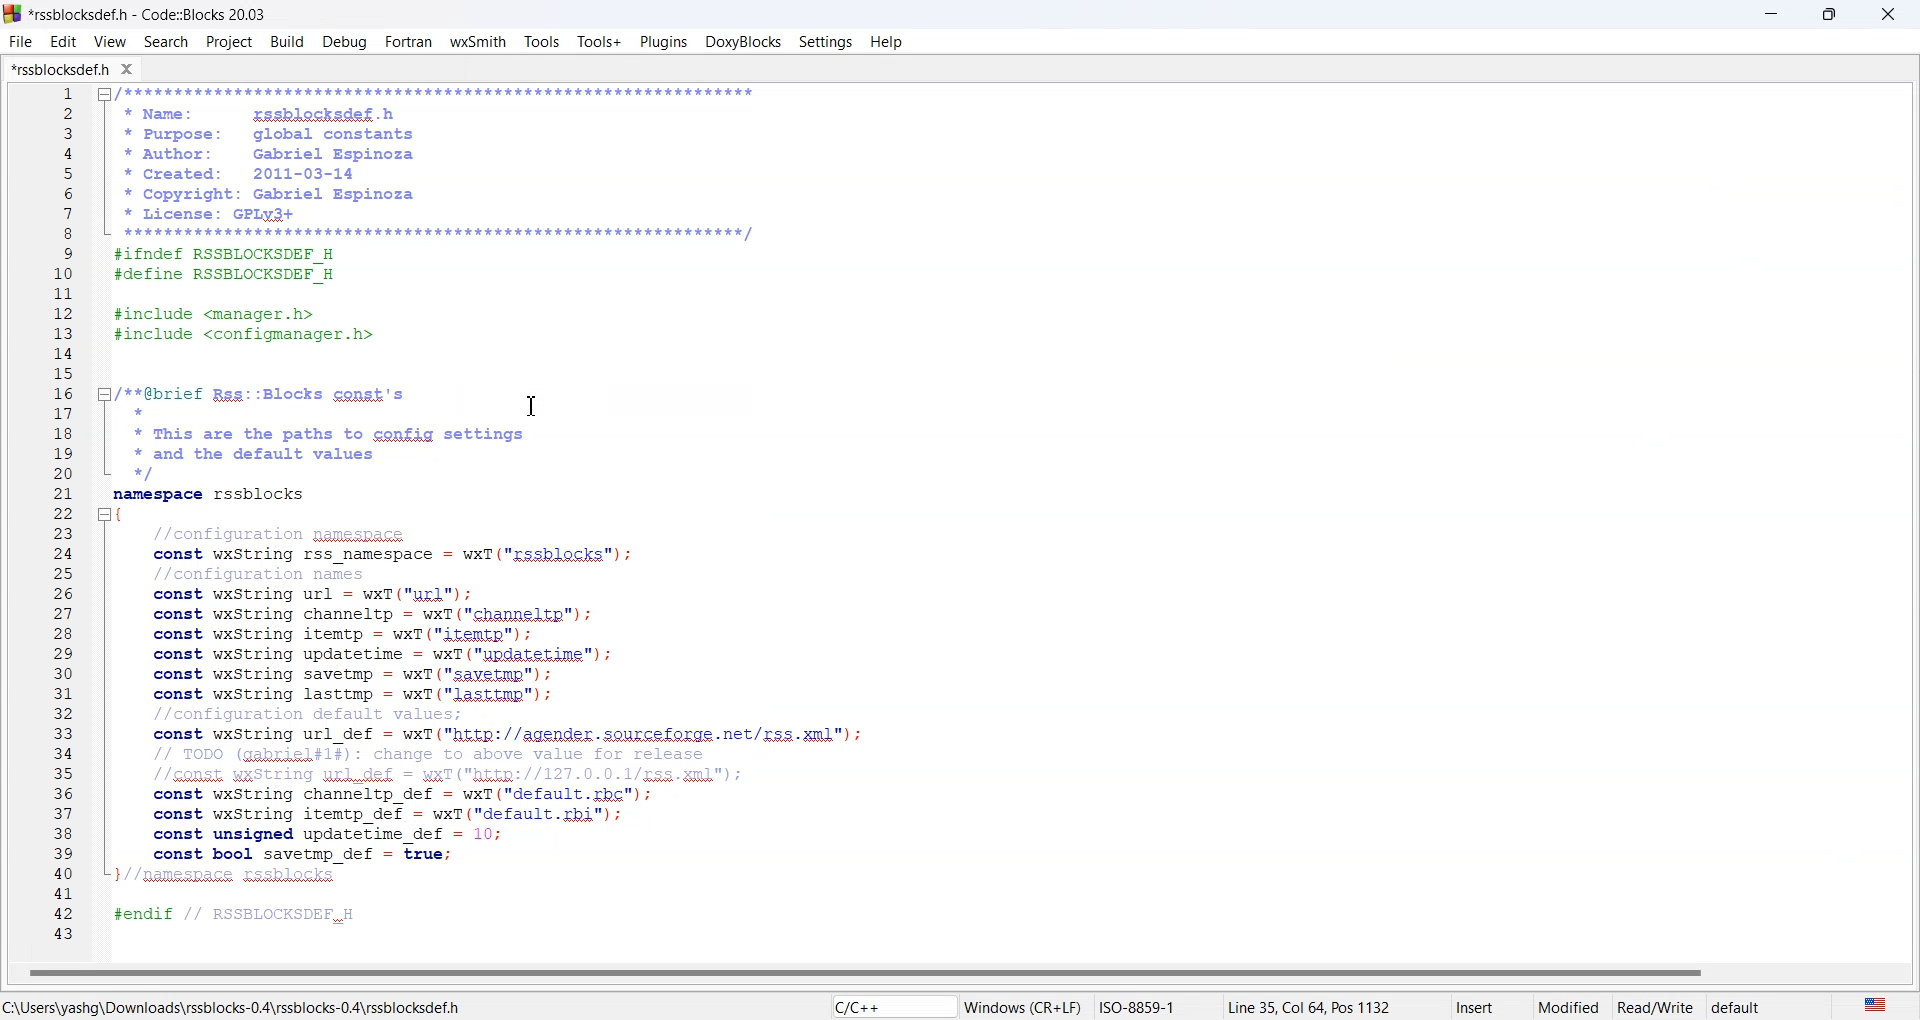  I want to click on Debug, so click(344, 42).